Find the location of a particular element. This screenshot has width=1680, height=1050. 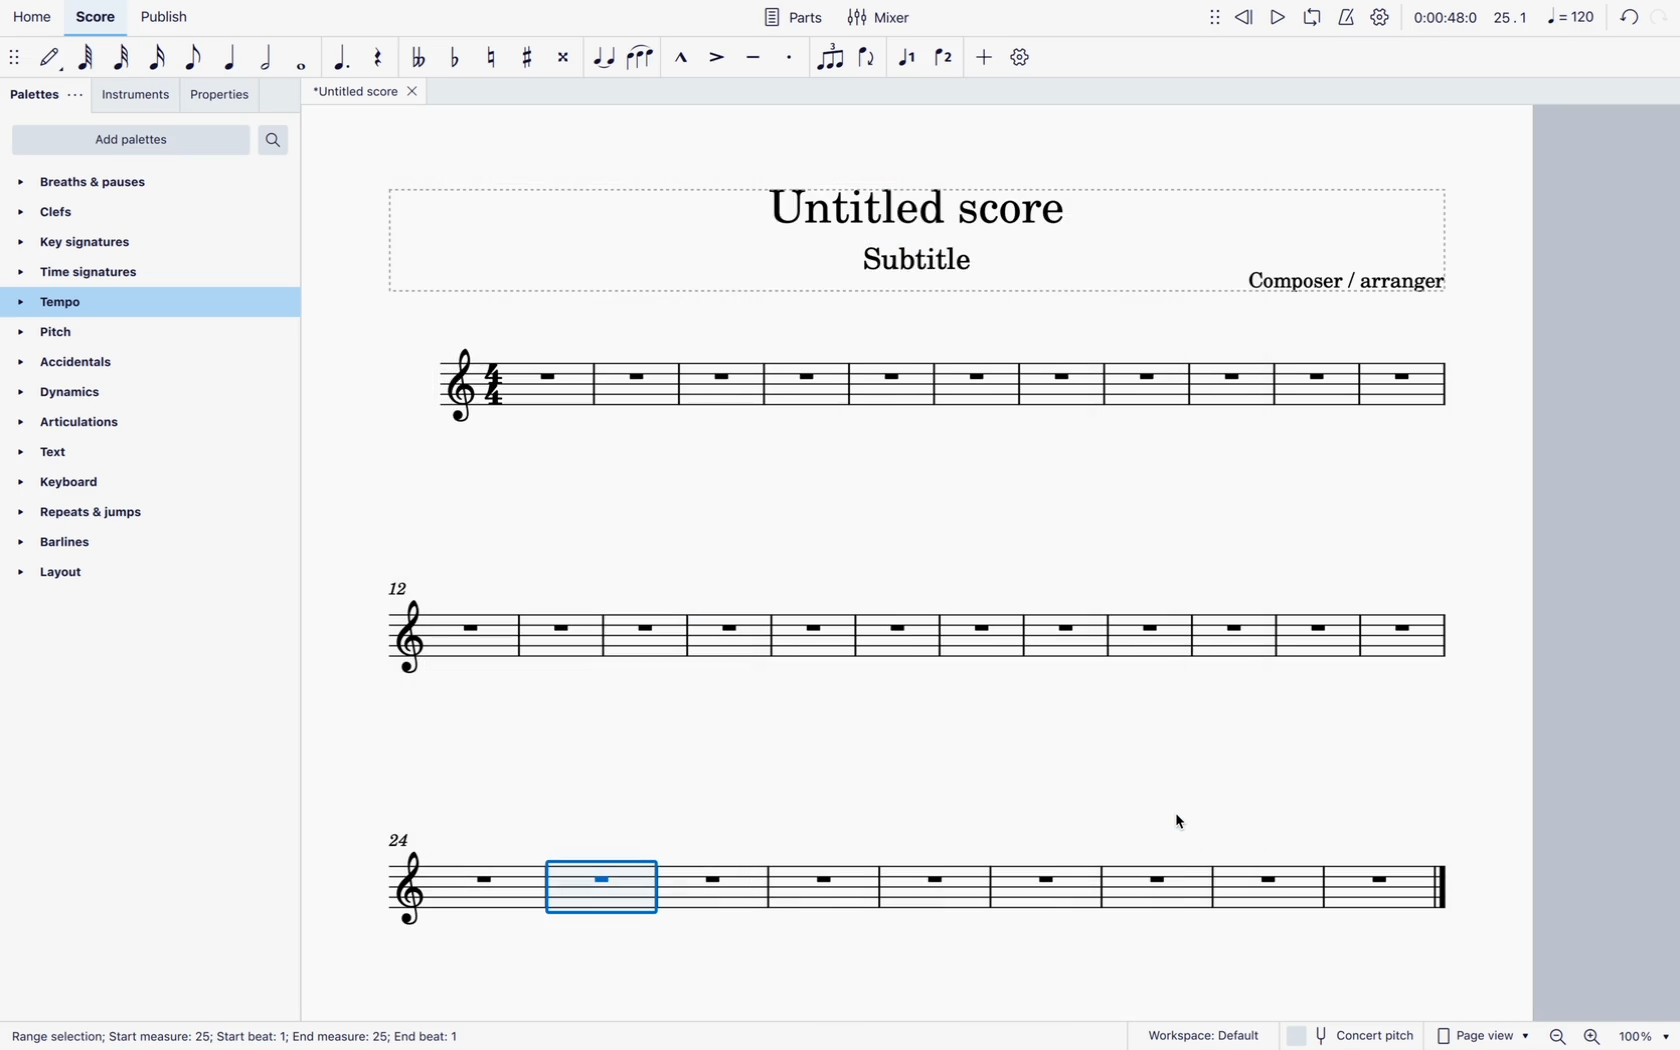

search is located at coordinates (279, 141).